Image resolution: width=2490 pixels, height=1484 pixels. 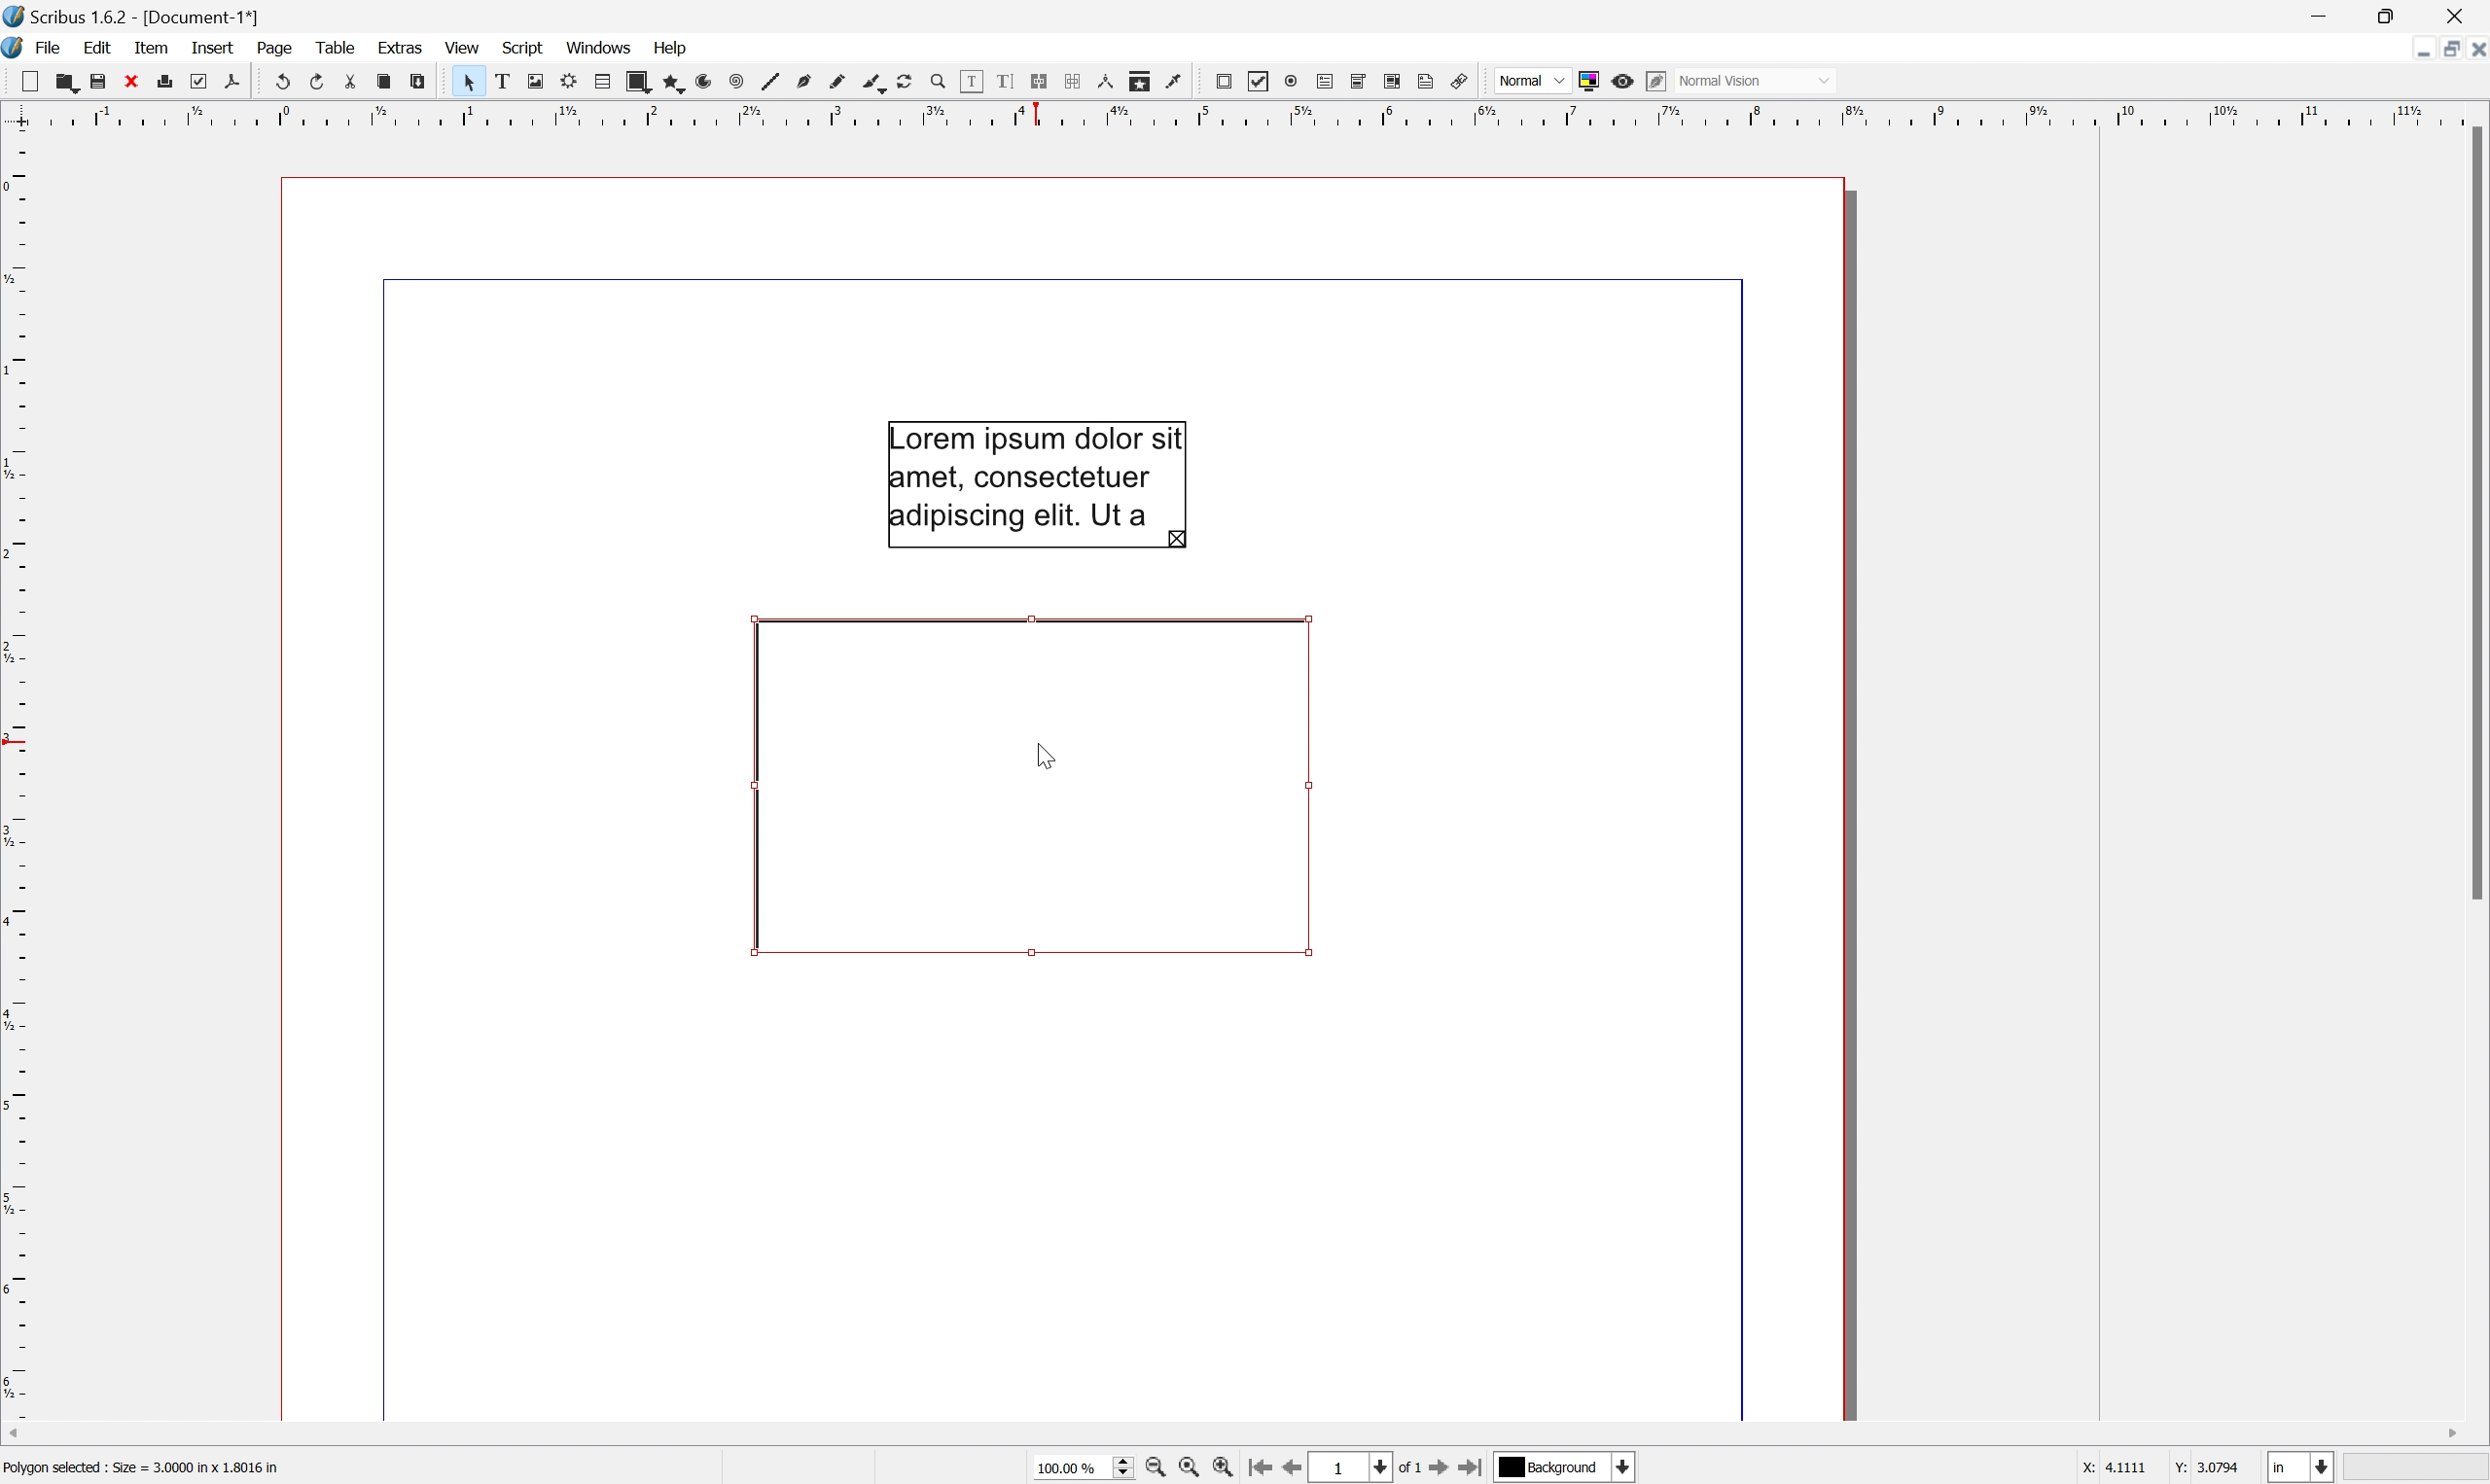 I want to click on Windows, so click(x=604, y=49).